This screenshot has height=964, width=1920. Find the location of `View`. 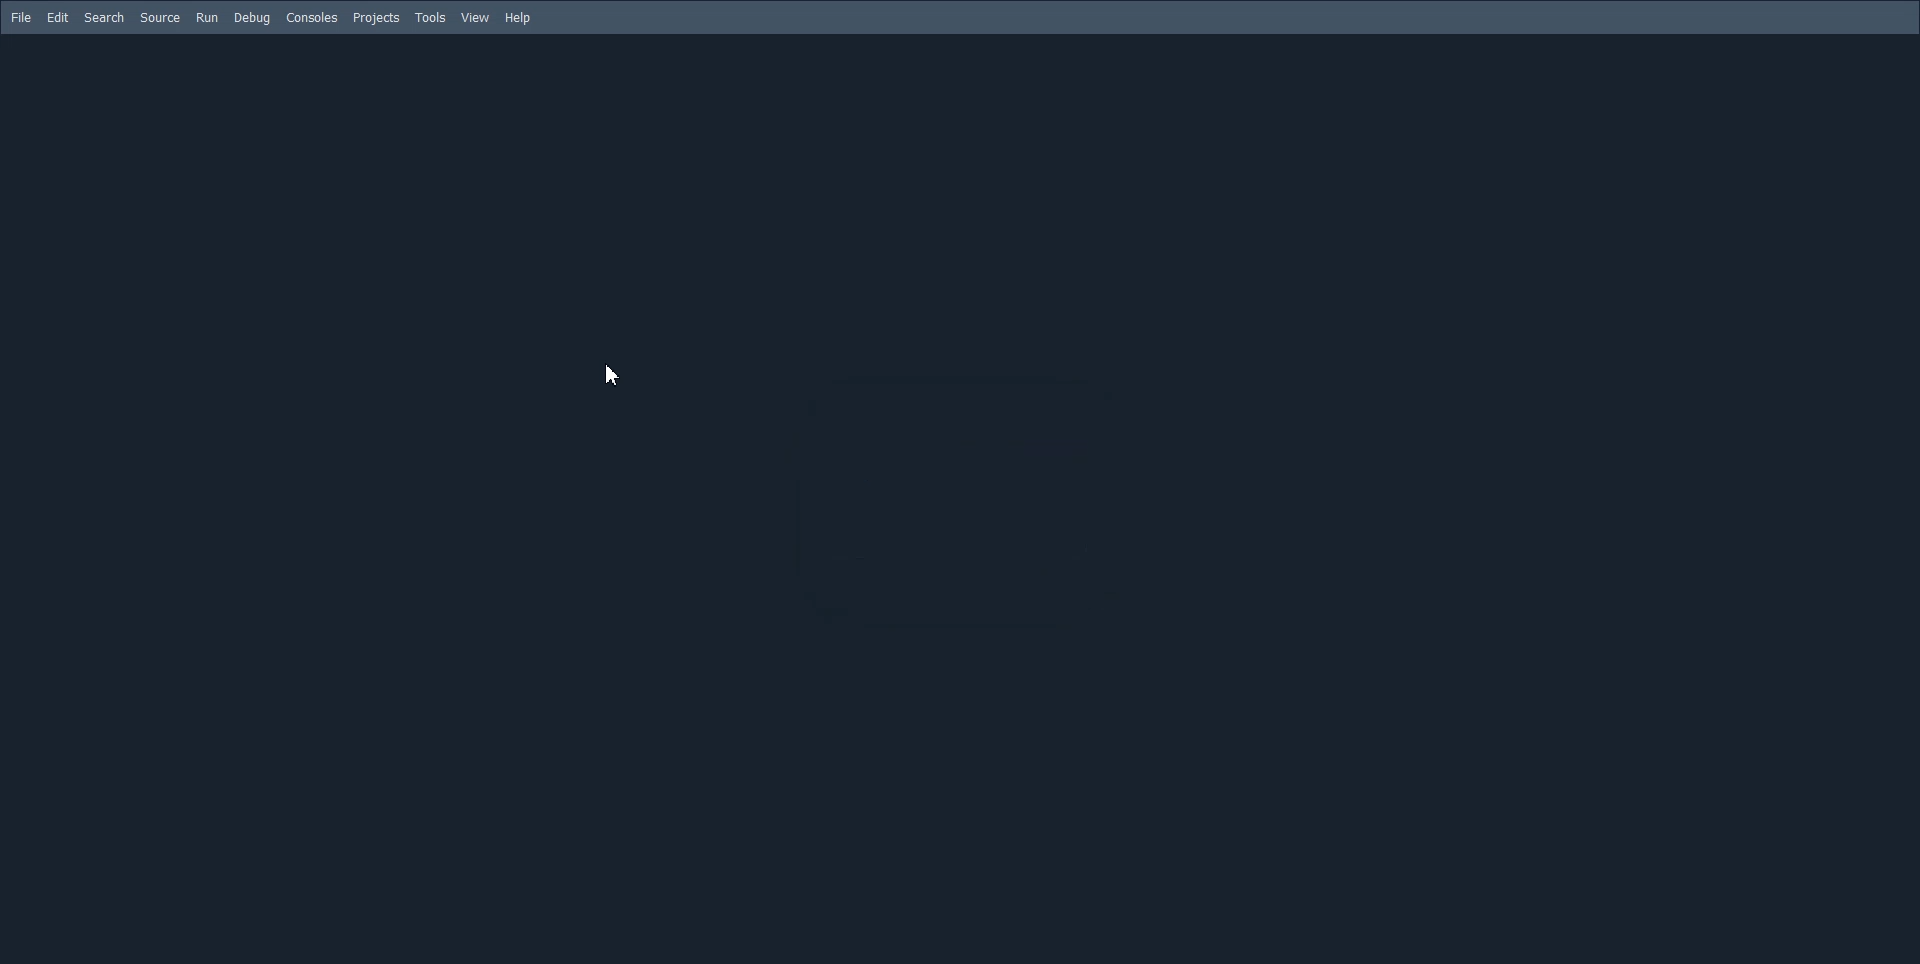

View is located at coordinates (476, 17).